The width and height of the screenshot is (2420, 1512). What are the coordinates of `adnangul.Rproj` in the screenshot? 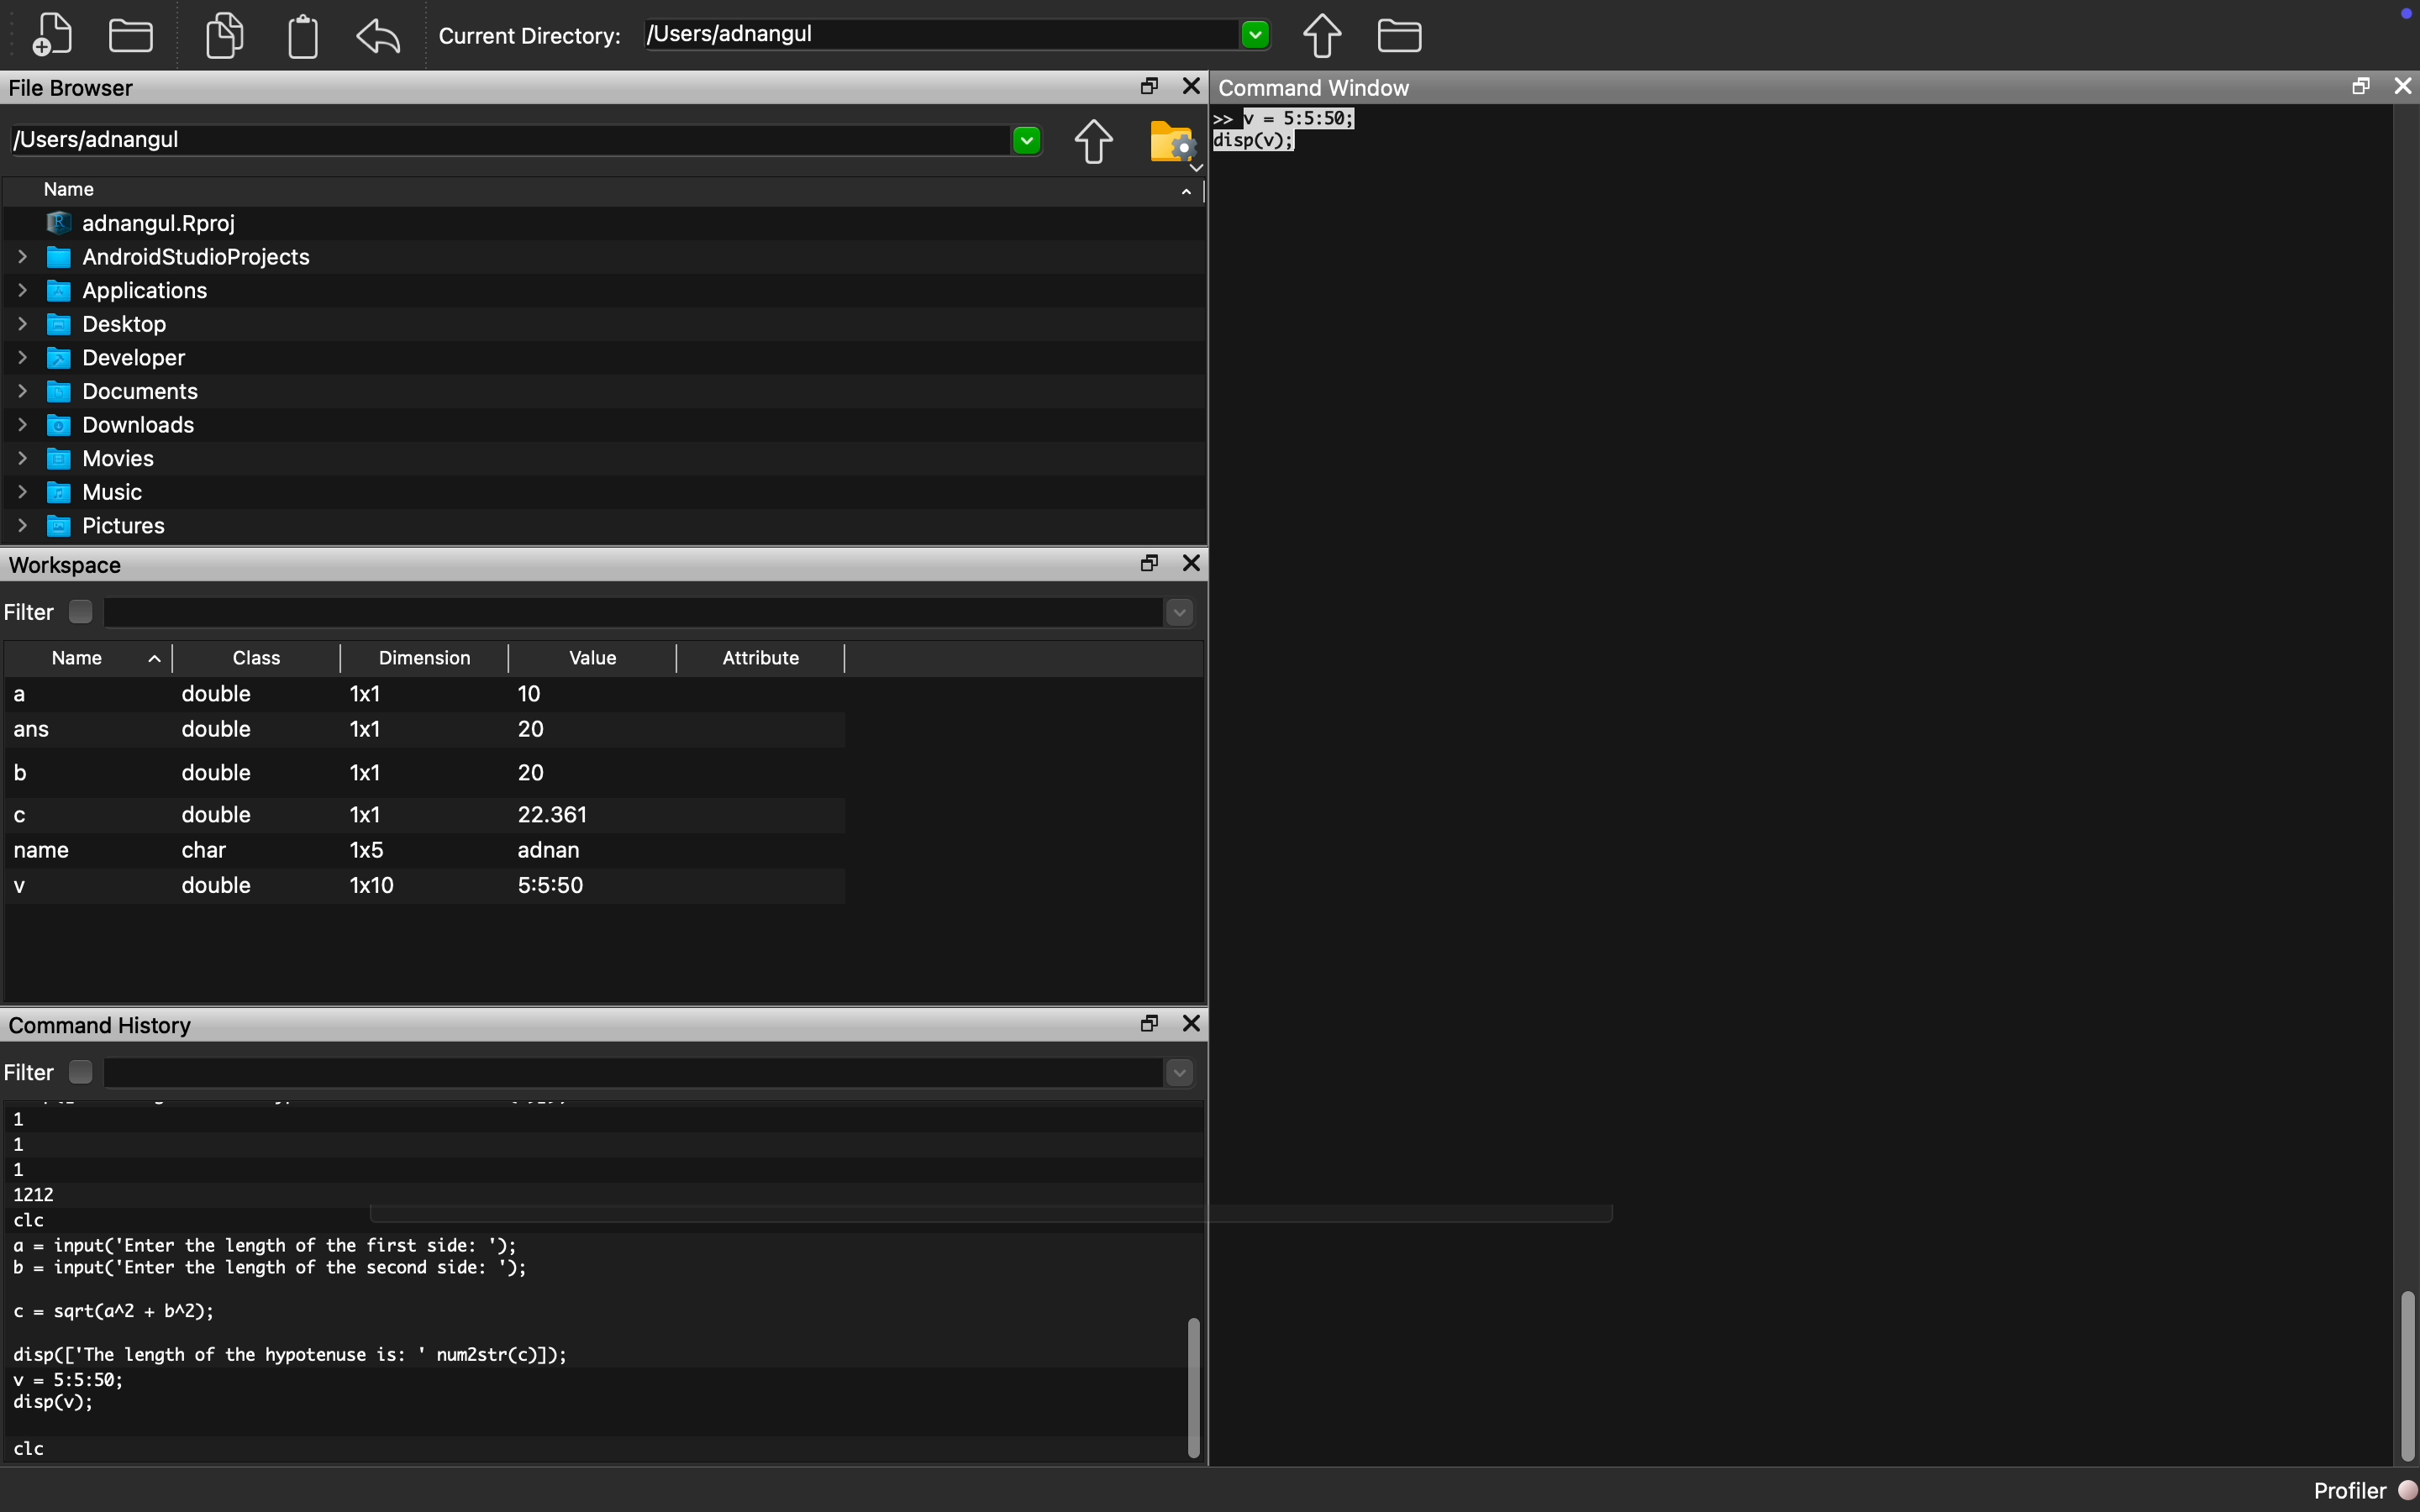 It's located at (149, 223).